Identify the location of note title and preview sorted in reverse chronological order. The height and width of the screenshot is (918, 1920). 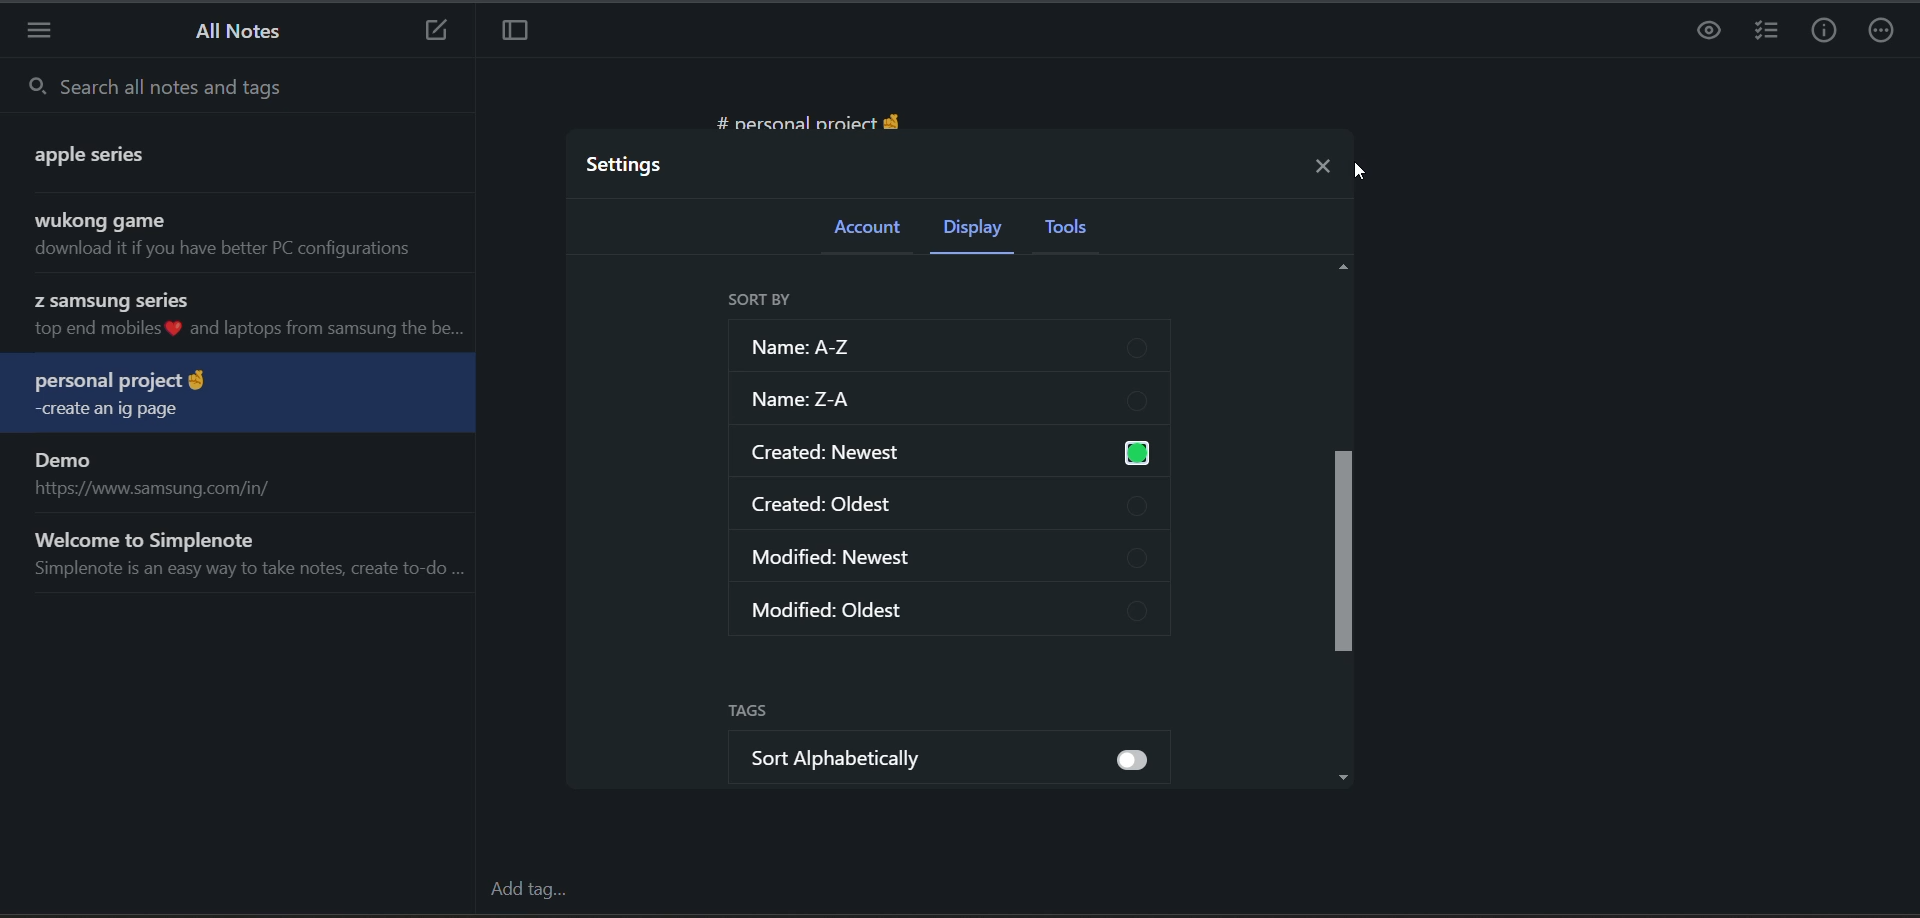
(106, 152).